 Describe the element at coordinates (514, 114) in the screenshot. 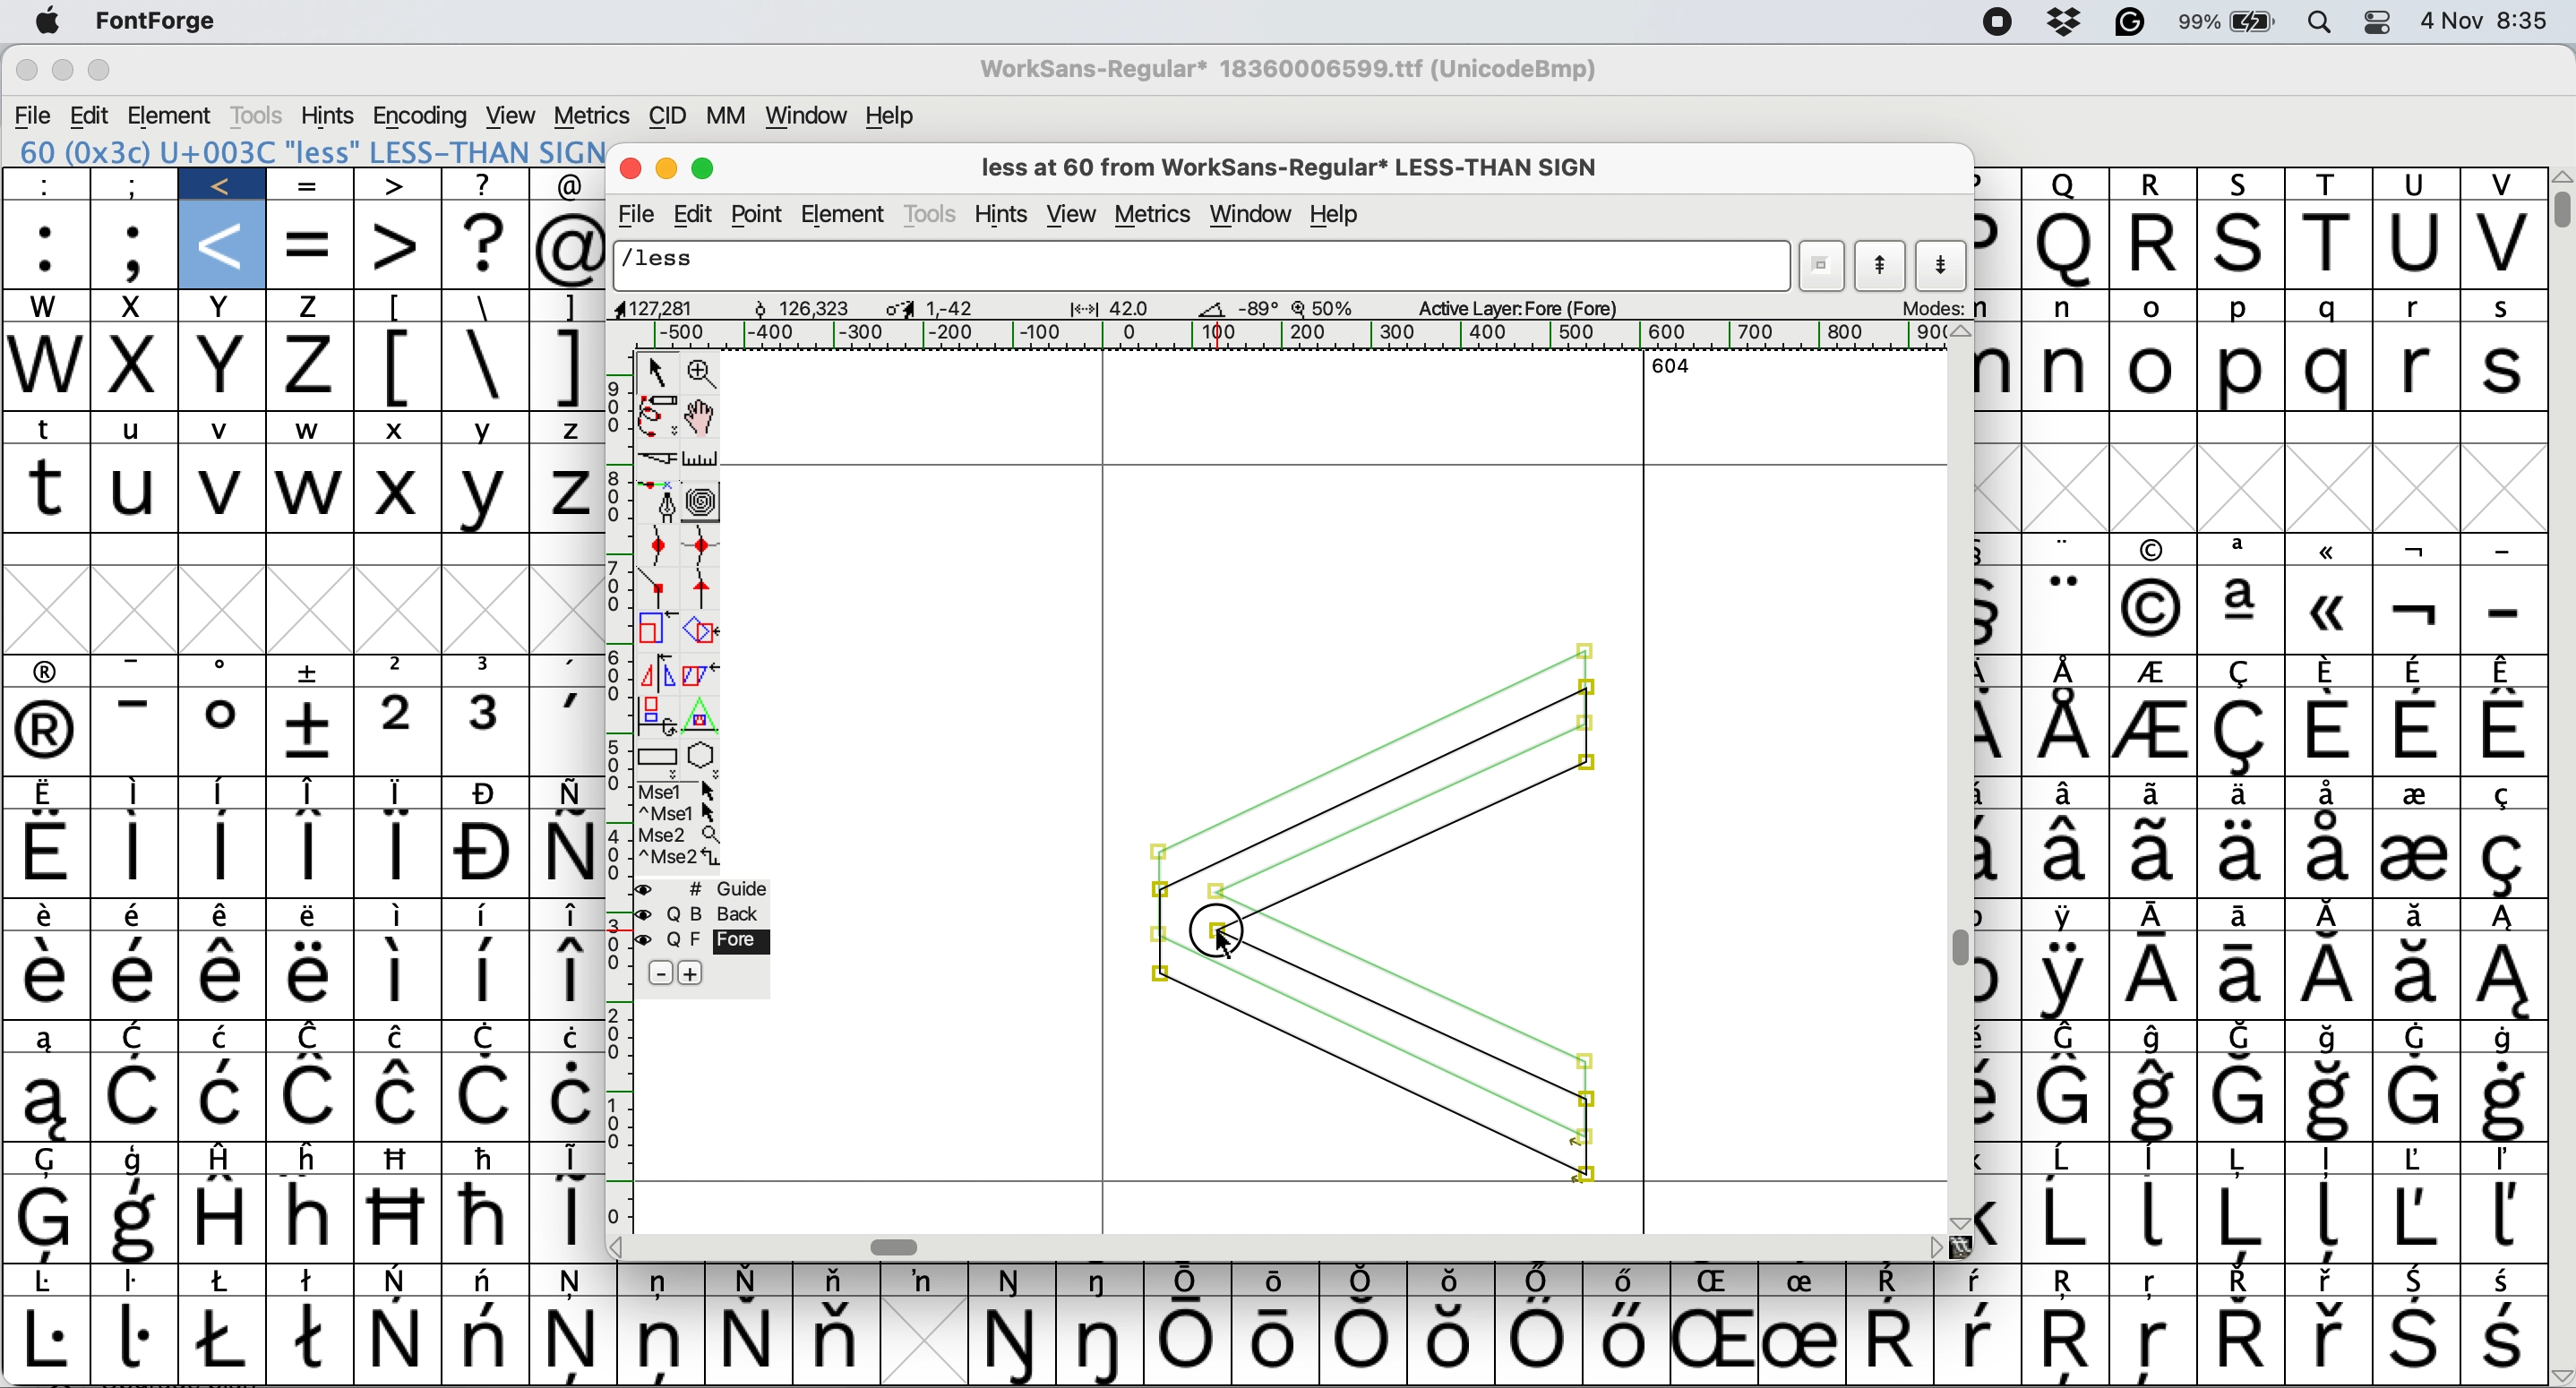

I see `view` at that location.